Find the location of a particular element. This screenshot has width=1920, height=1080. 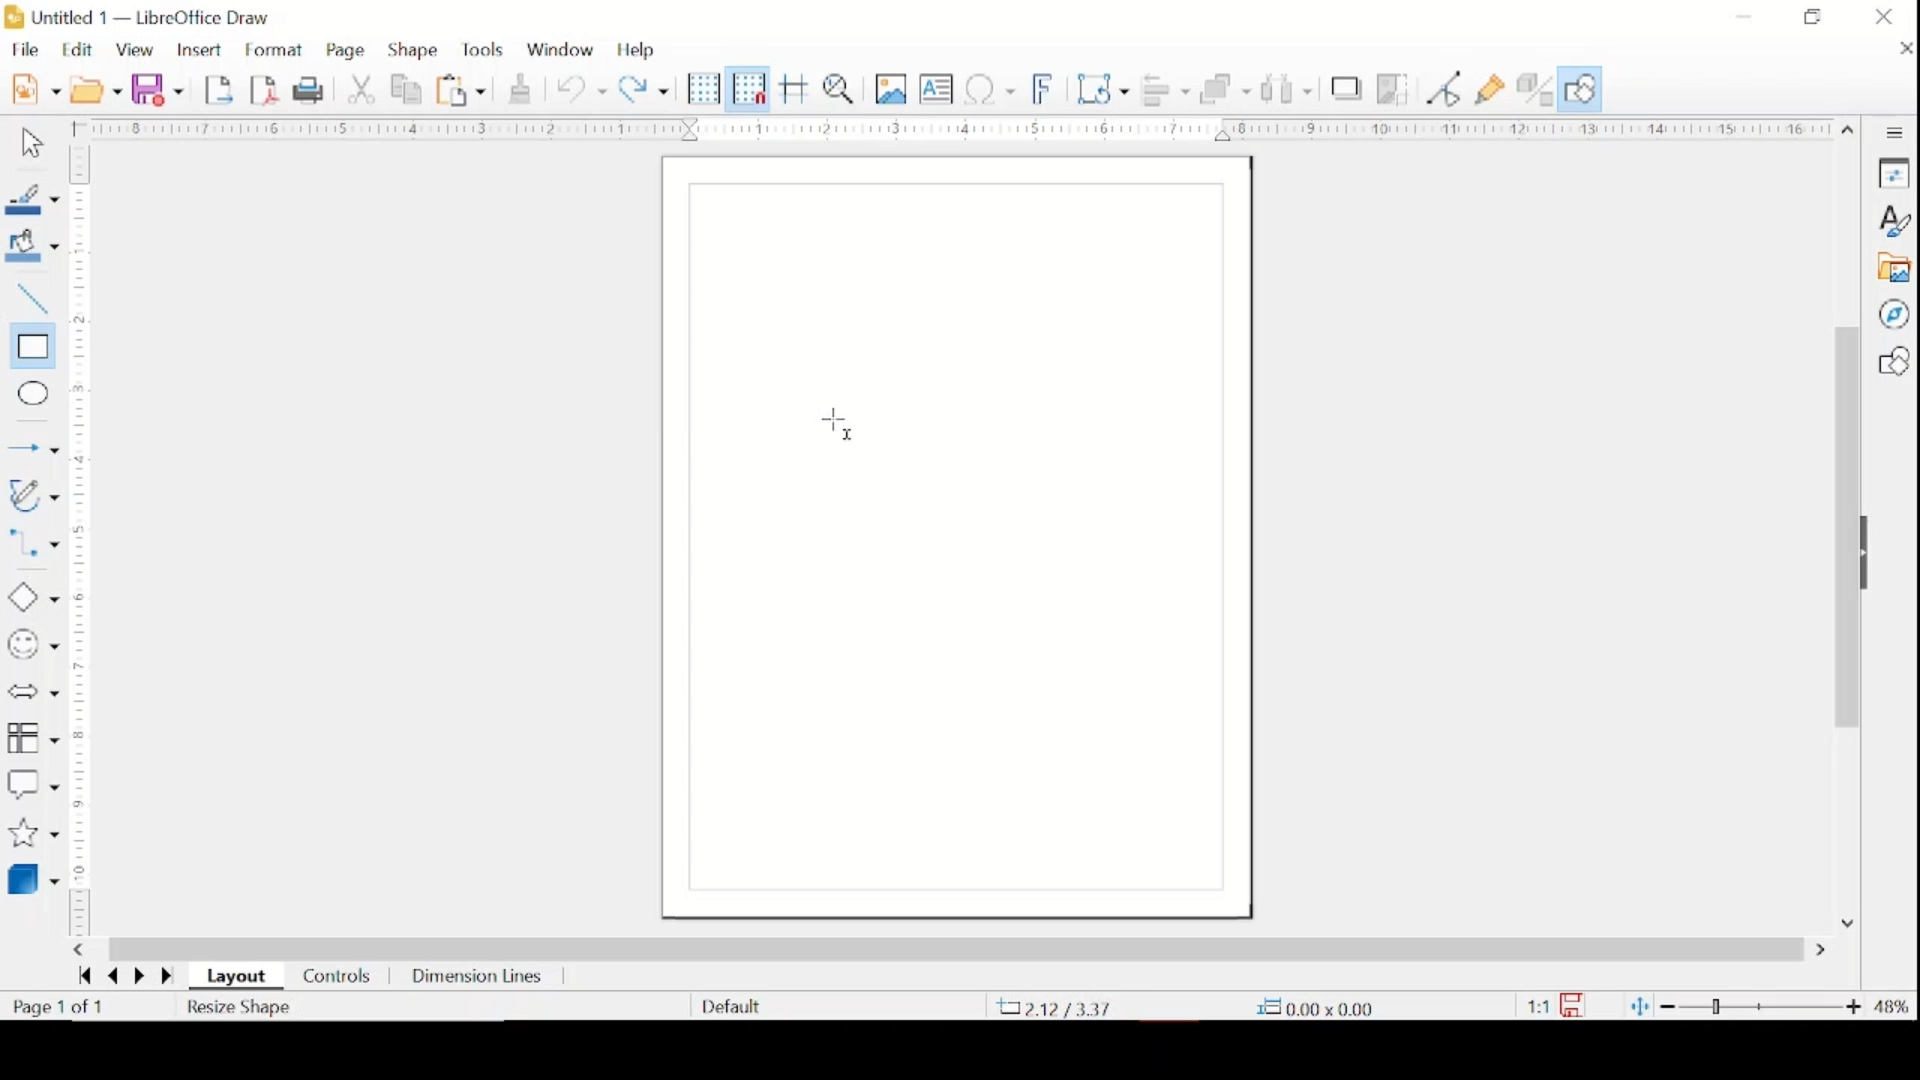

symbols and shapes is located at coordinates (32, 645).